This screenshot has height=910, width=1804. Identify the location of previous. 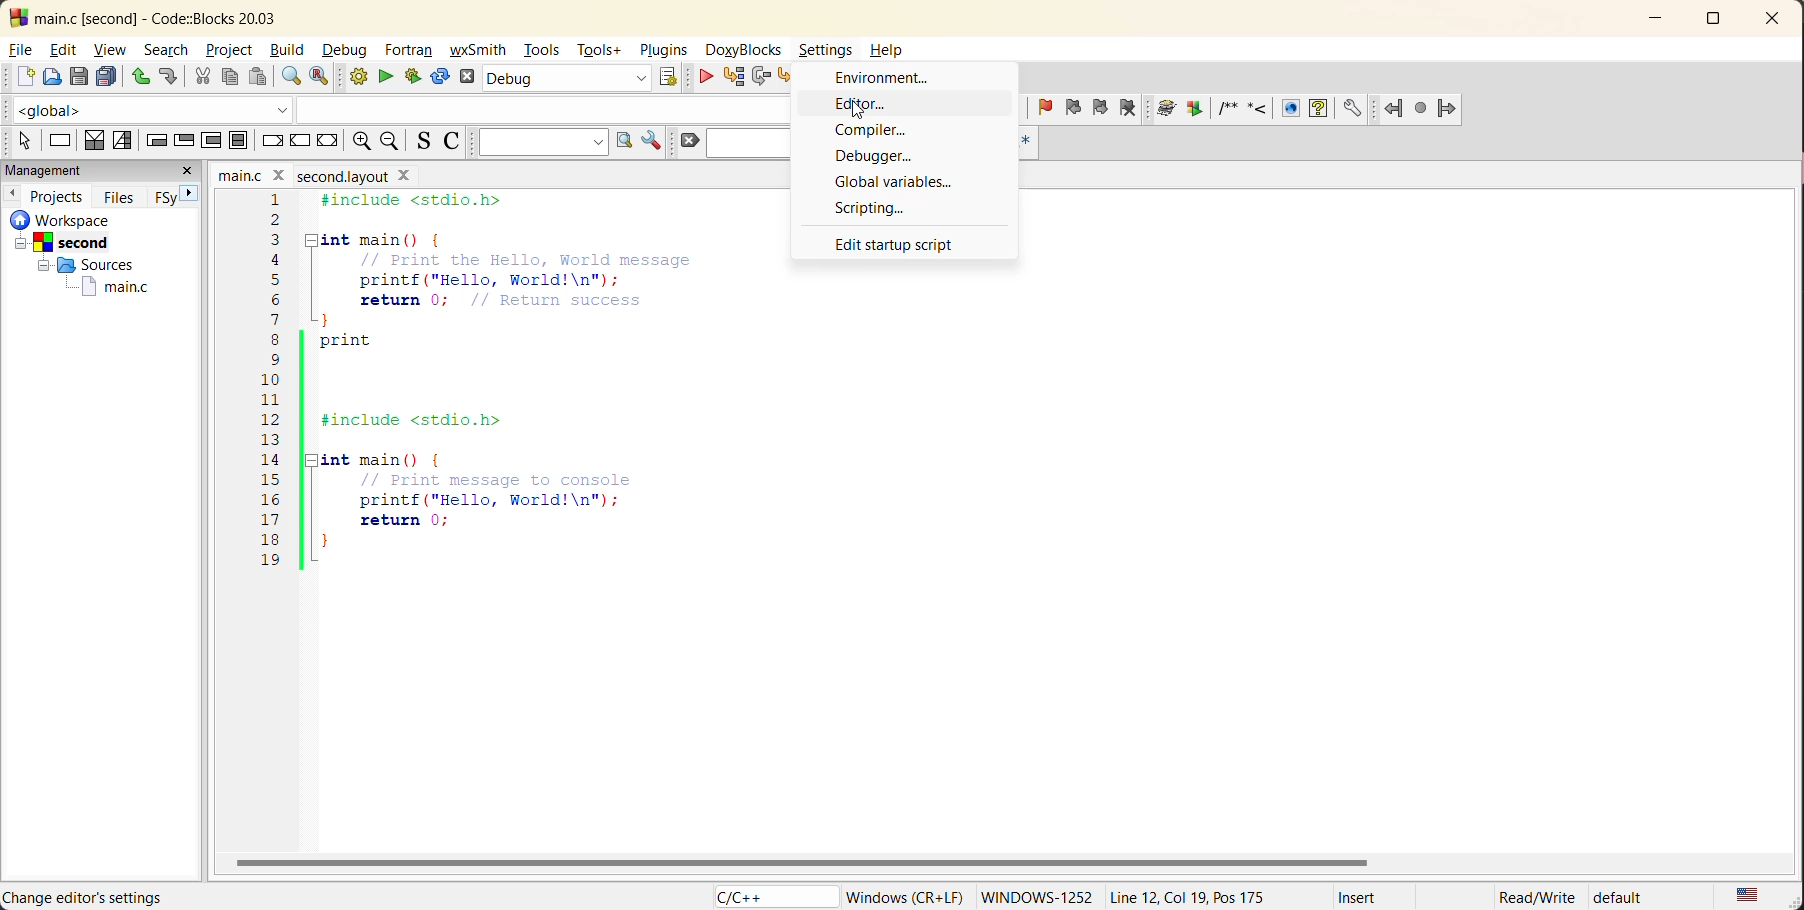
(14, 195).